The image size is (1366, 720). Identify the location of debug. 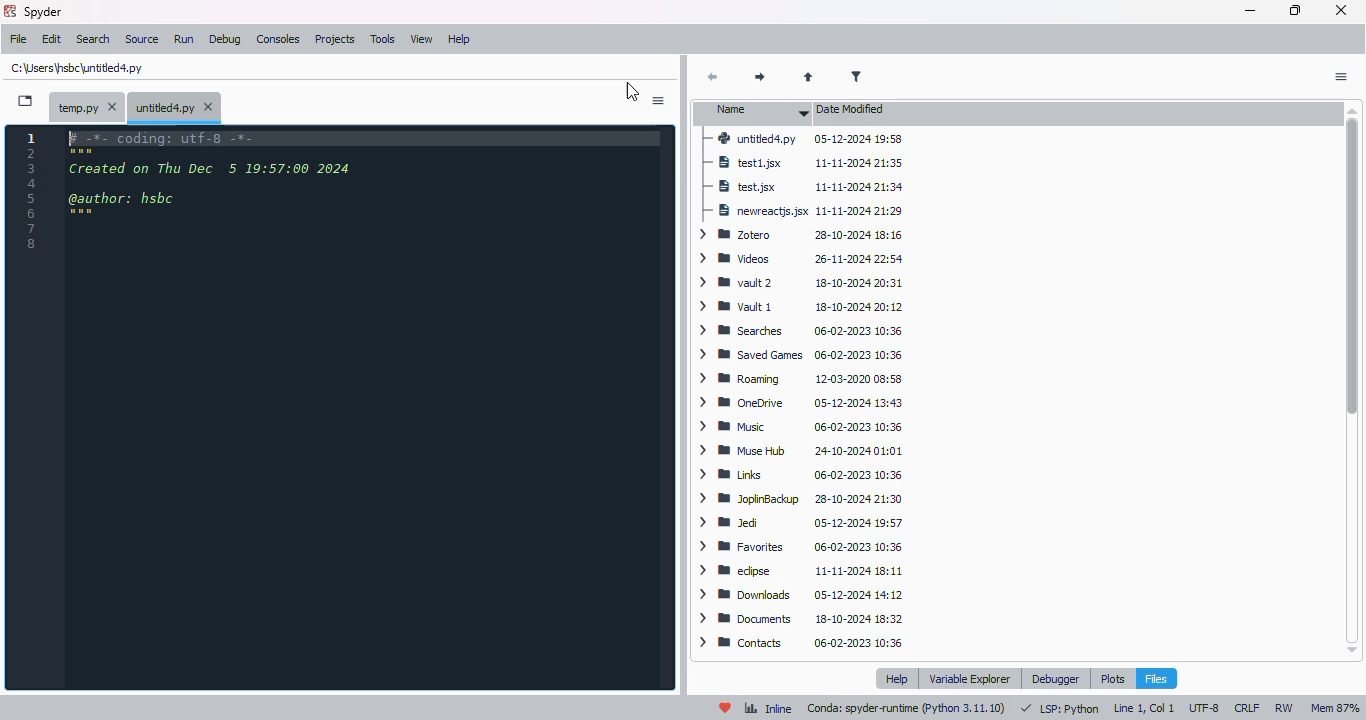
(225, 40).